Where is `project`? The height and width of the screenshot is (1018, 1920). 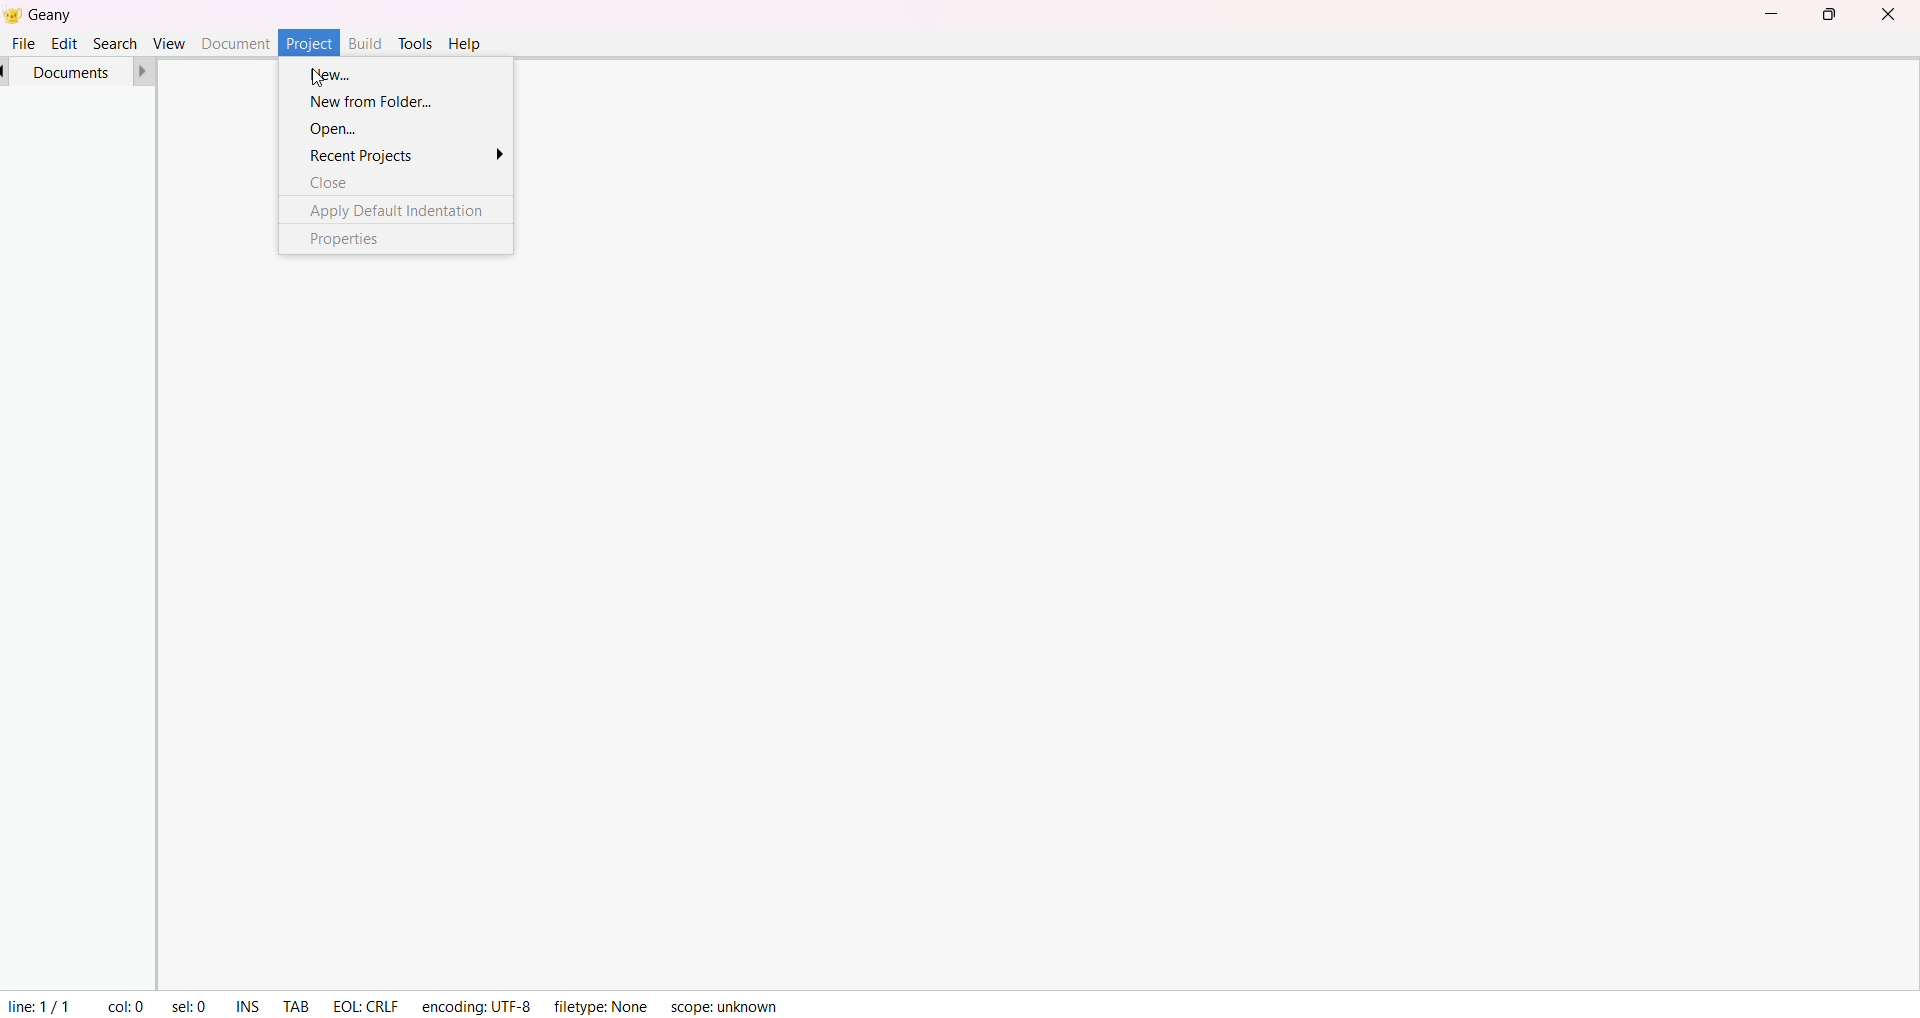 project is located at coordinates (309, 43).